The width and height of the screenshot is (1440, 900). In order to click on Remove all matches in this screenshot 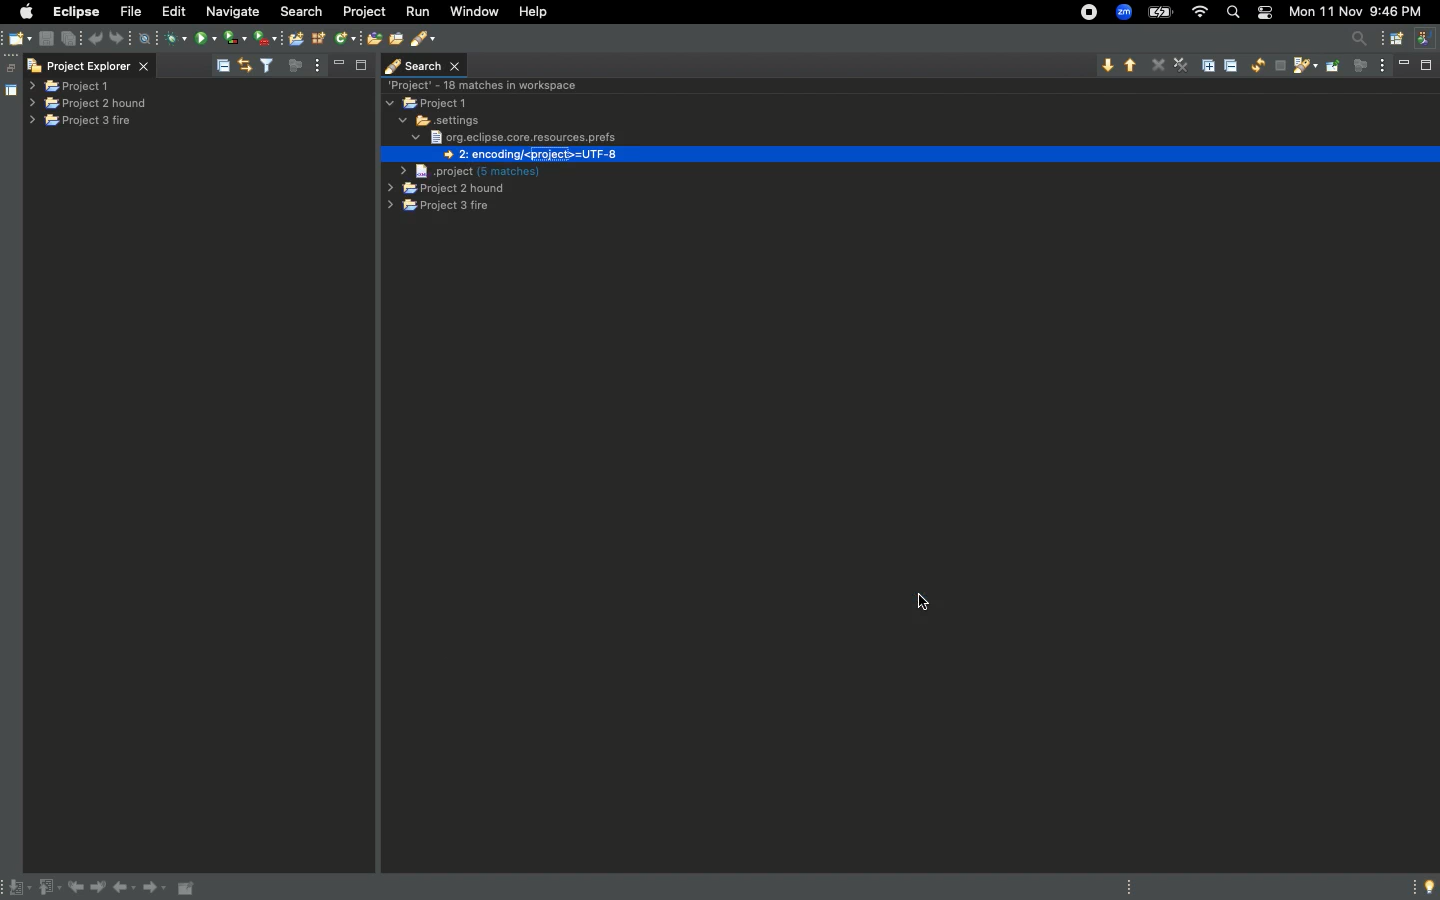, I will do `click(1181, 66)`.